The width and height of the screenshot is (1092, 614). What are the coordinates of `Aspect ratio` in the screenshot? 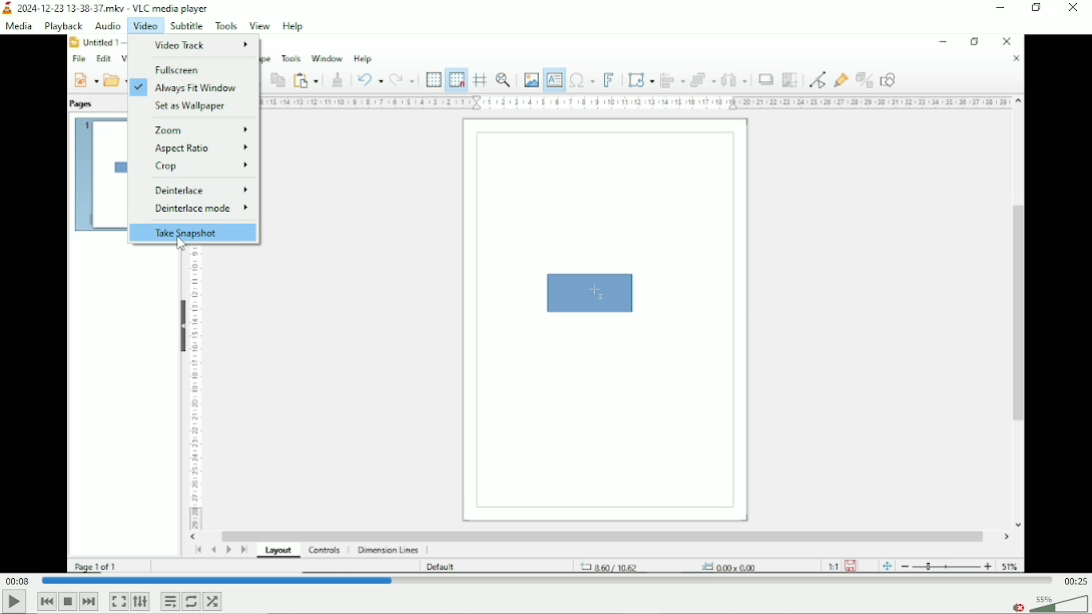 It's located at (200, 147).